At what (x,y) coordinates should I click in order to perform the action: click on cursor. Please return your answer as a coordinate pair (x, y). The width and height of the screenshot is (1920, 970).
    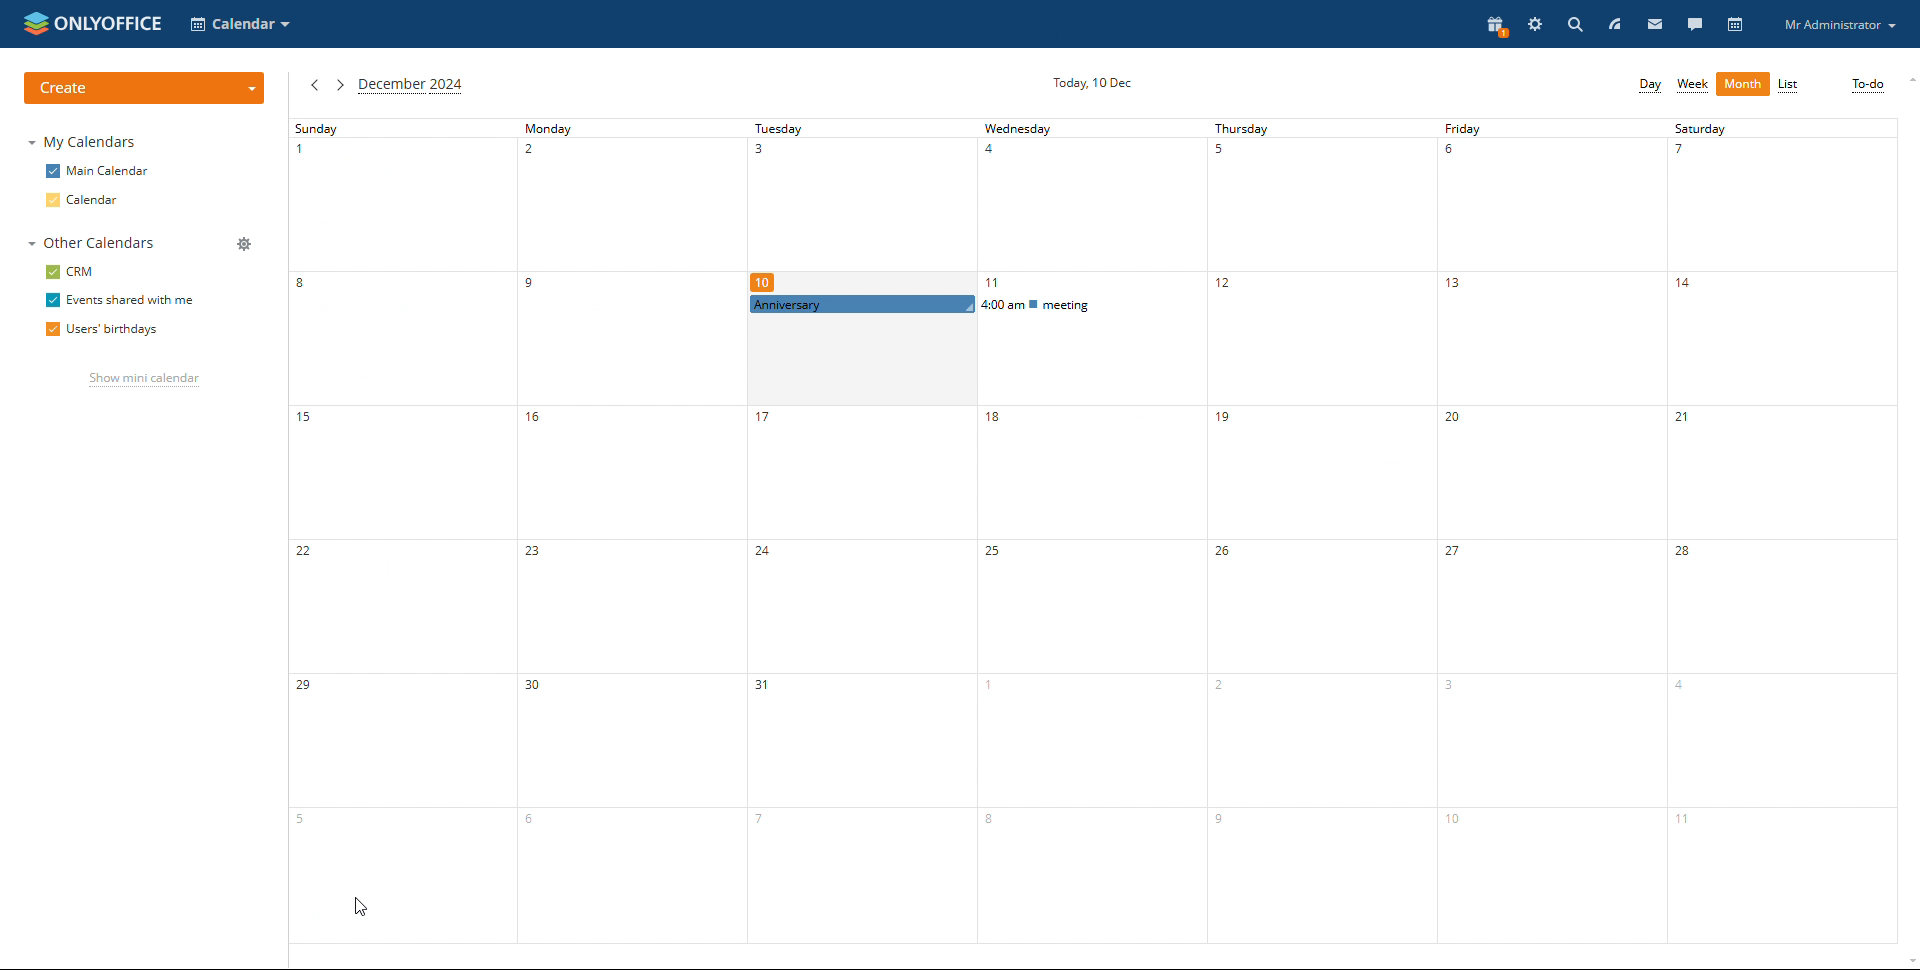
    Looking at the image, I should click on (781, 317).